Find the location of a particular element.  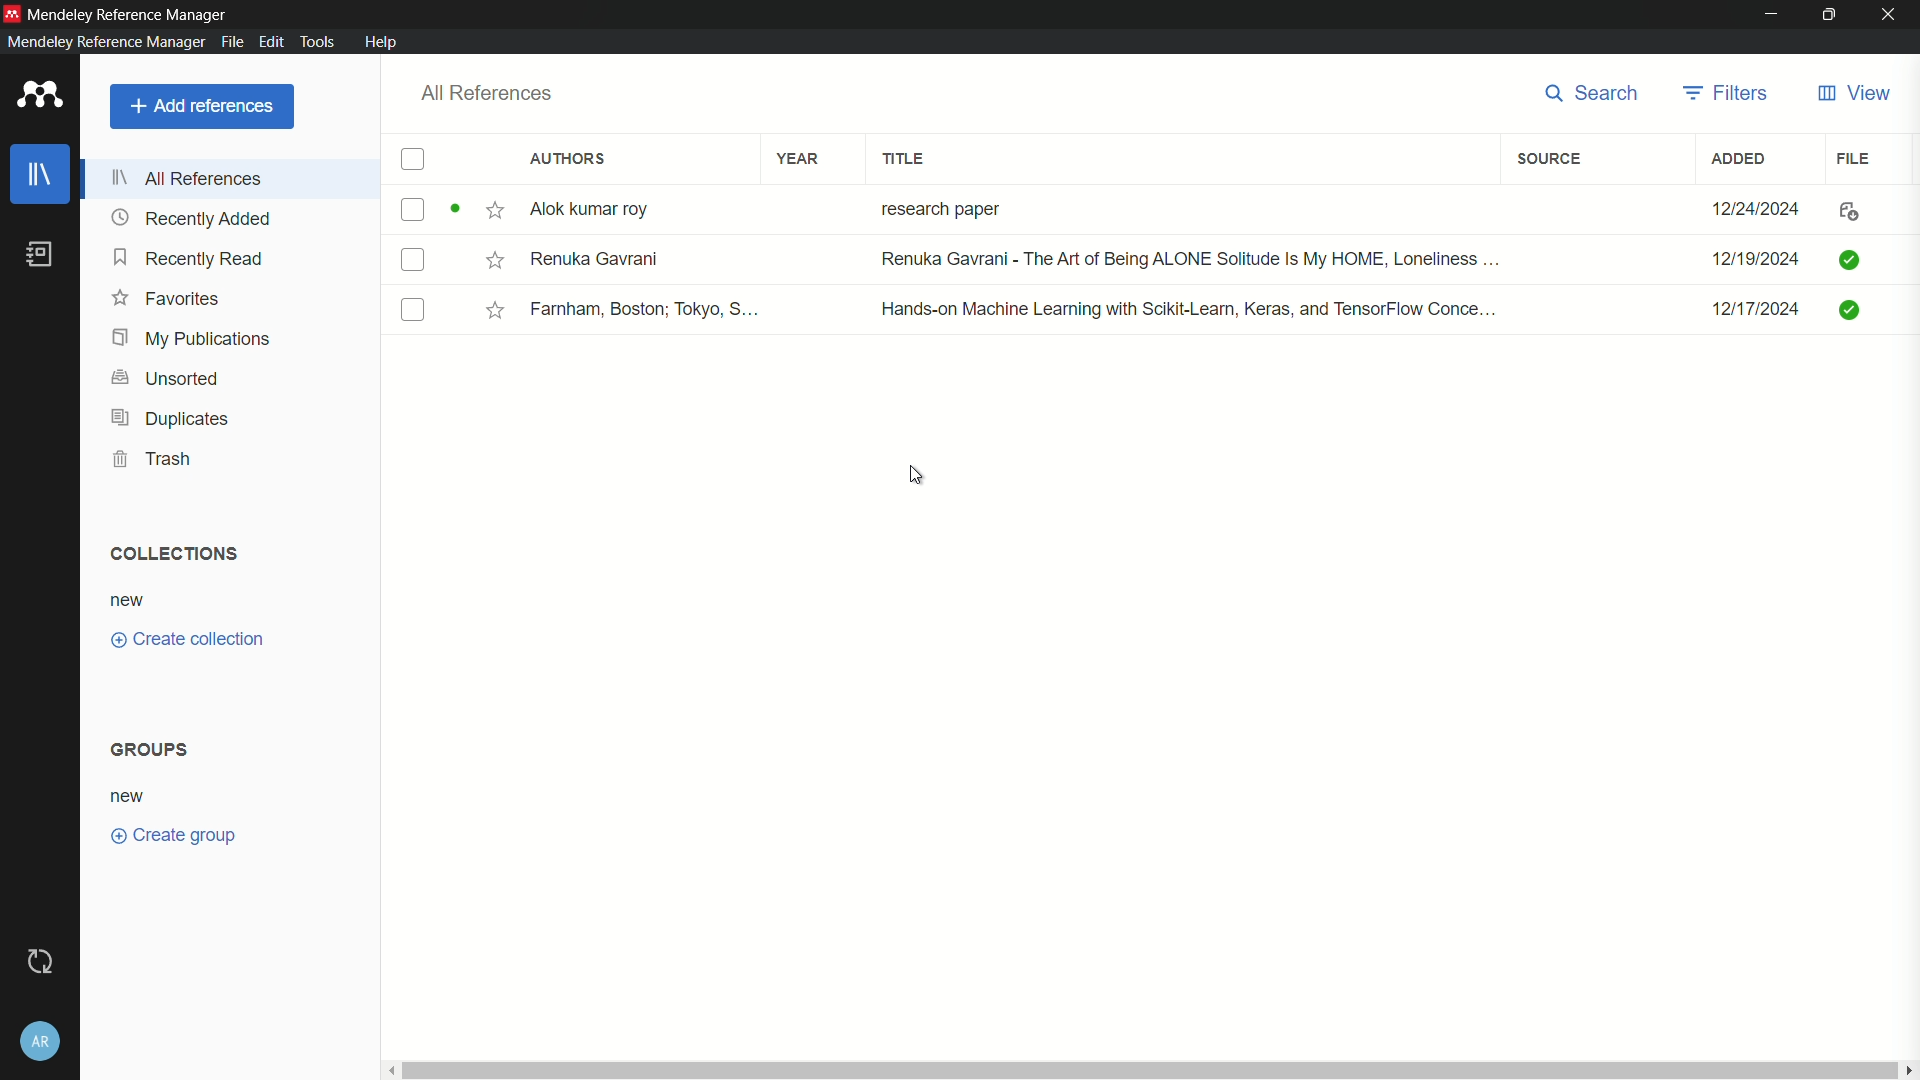

cursor is located at coordinates (917, 474).